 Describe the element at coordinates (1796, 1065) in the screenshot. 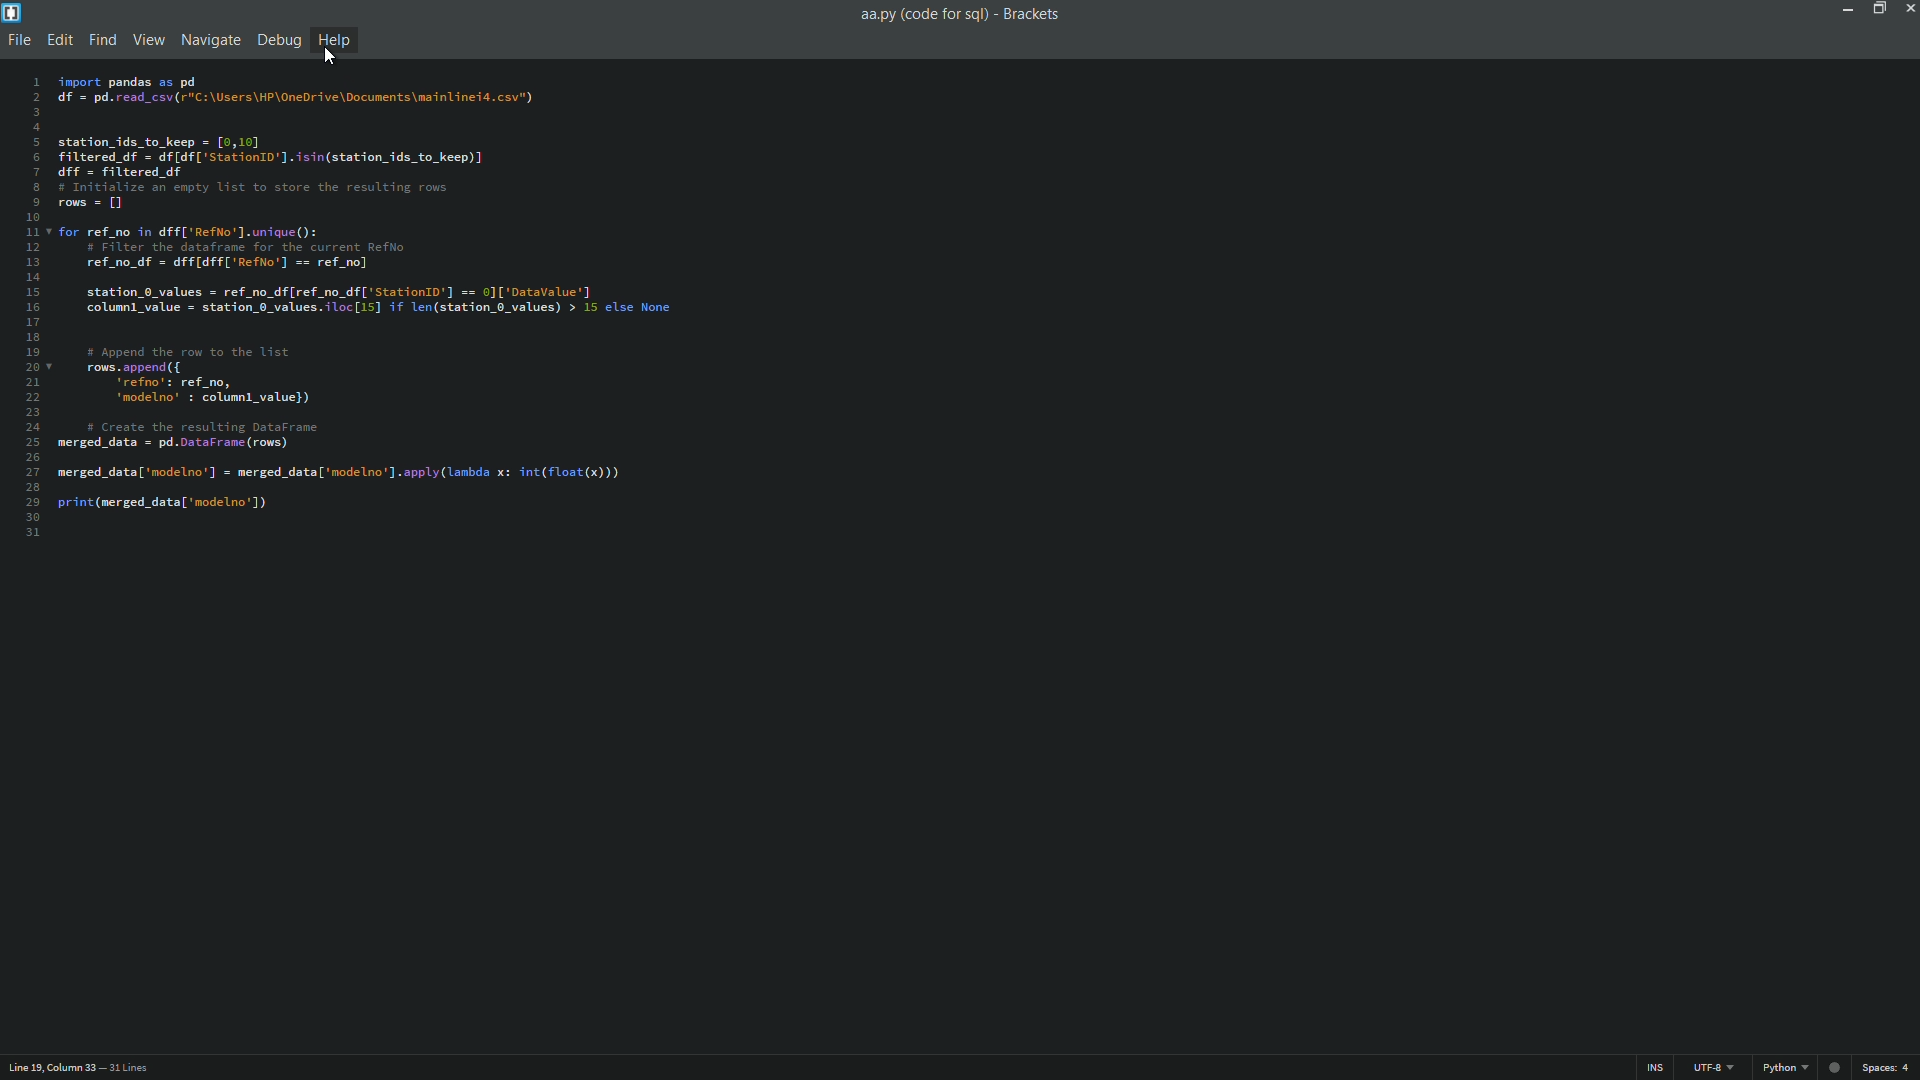

I see `file format - Python` at that location.